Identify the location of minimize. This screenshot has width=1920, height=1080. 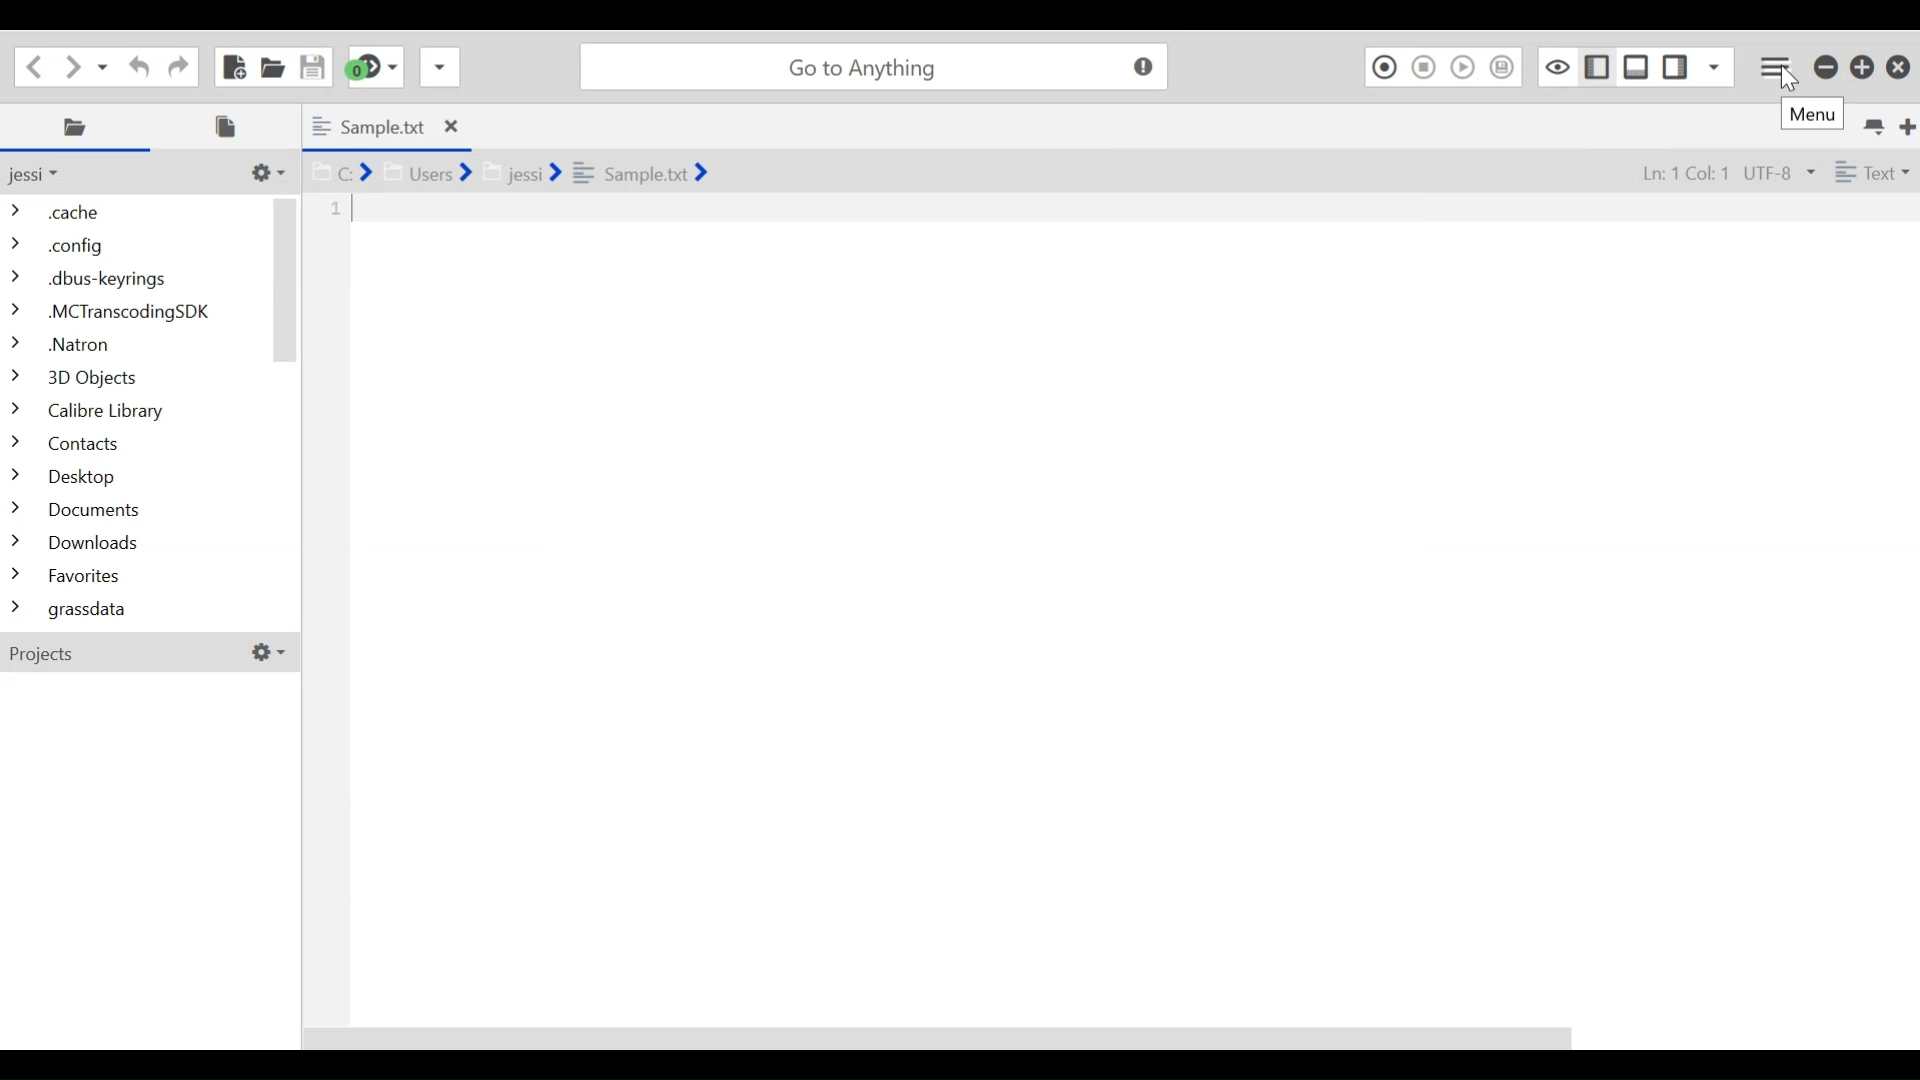
(1825, 67).